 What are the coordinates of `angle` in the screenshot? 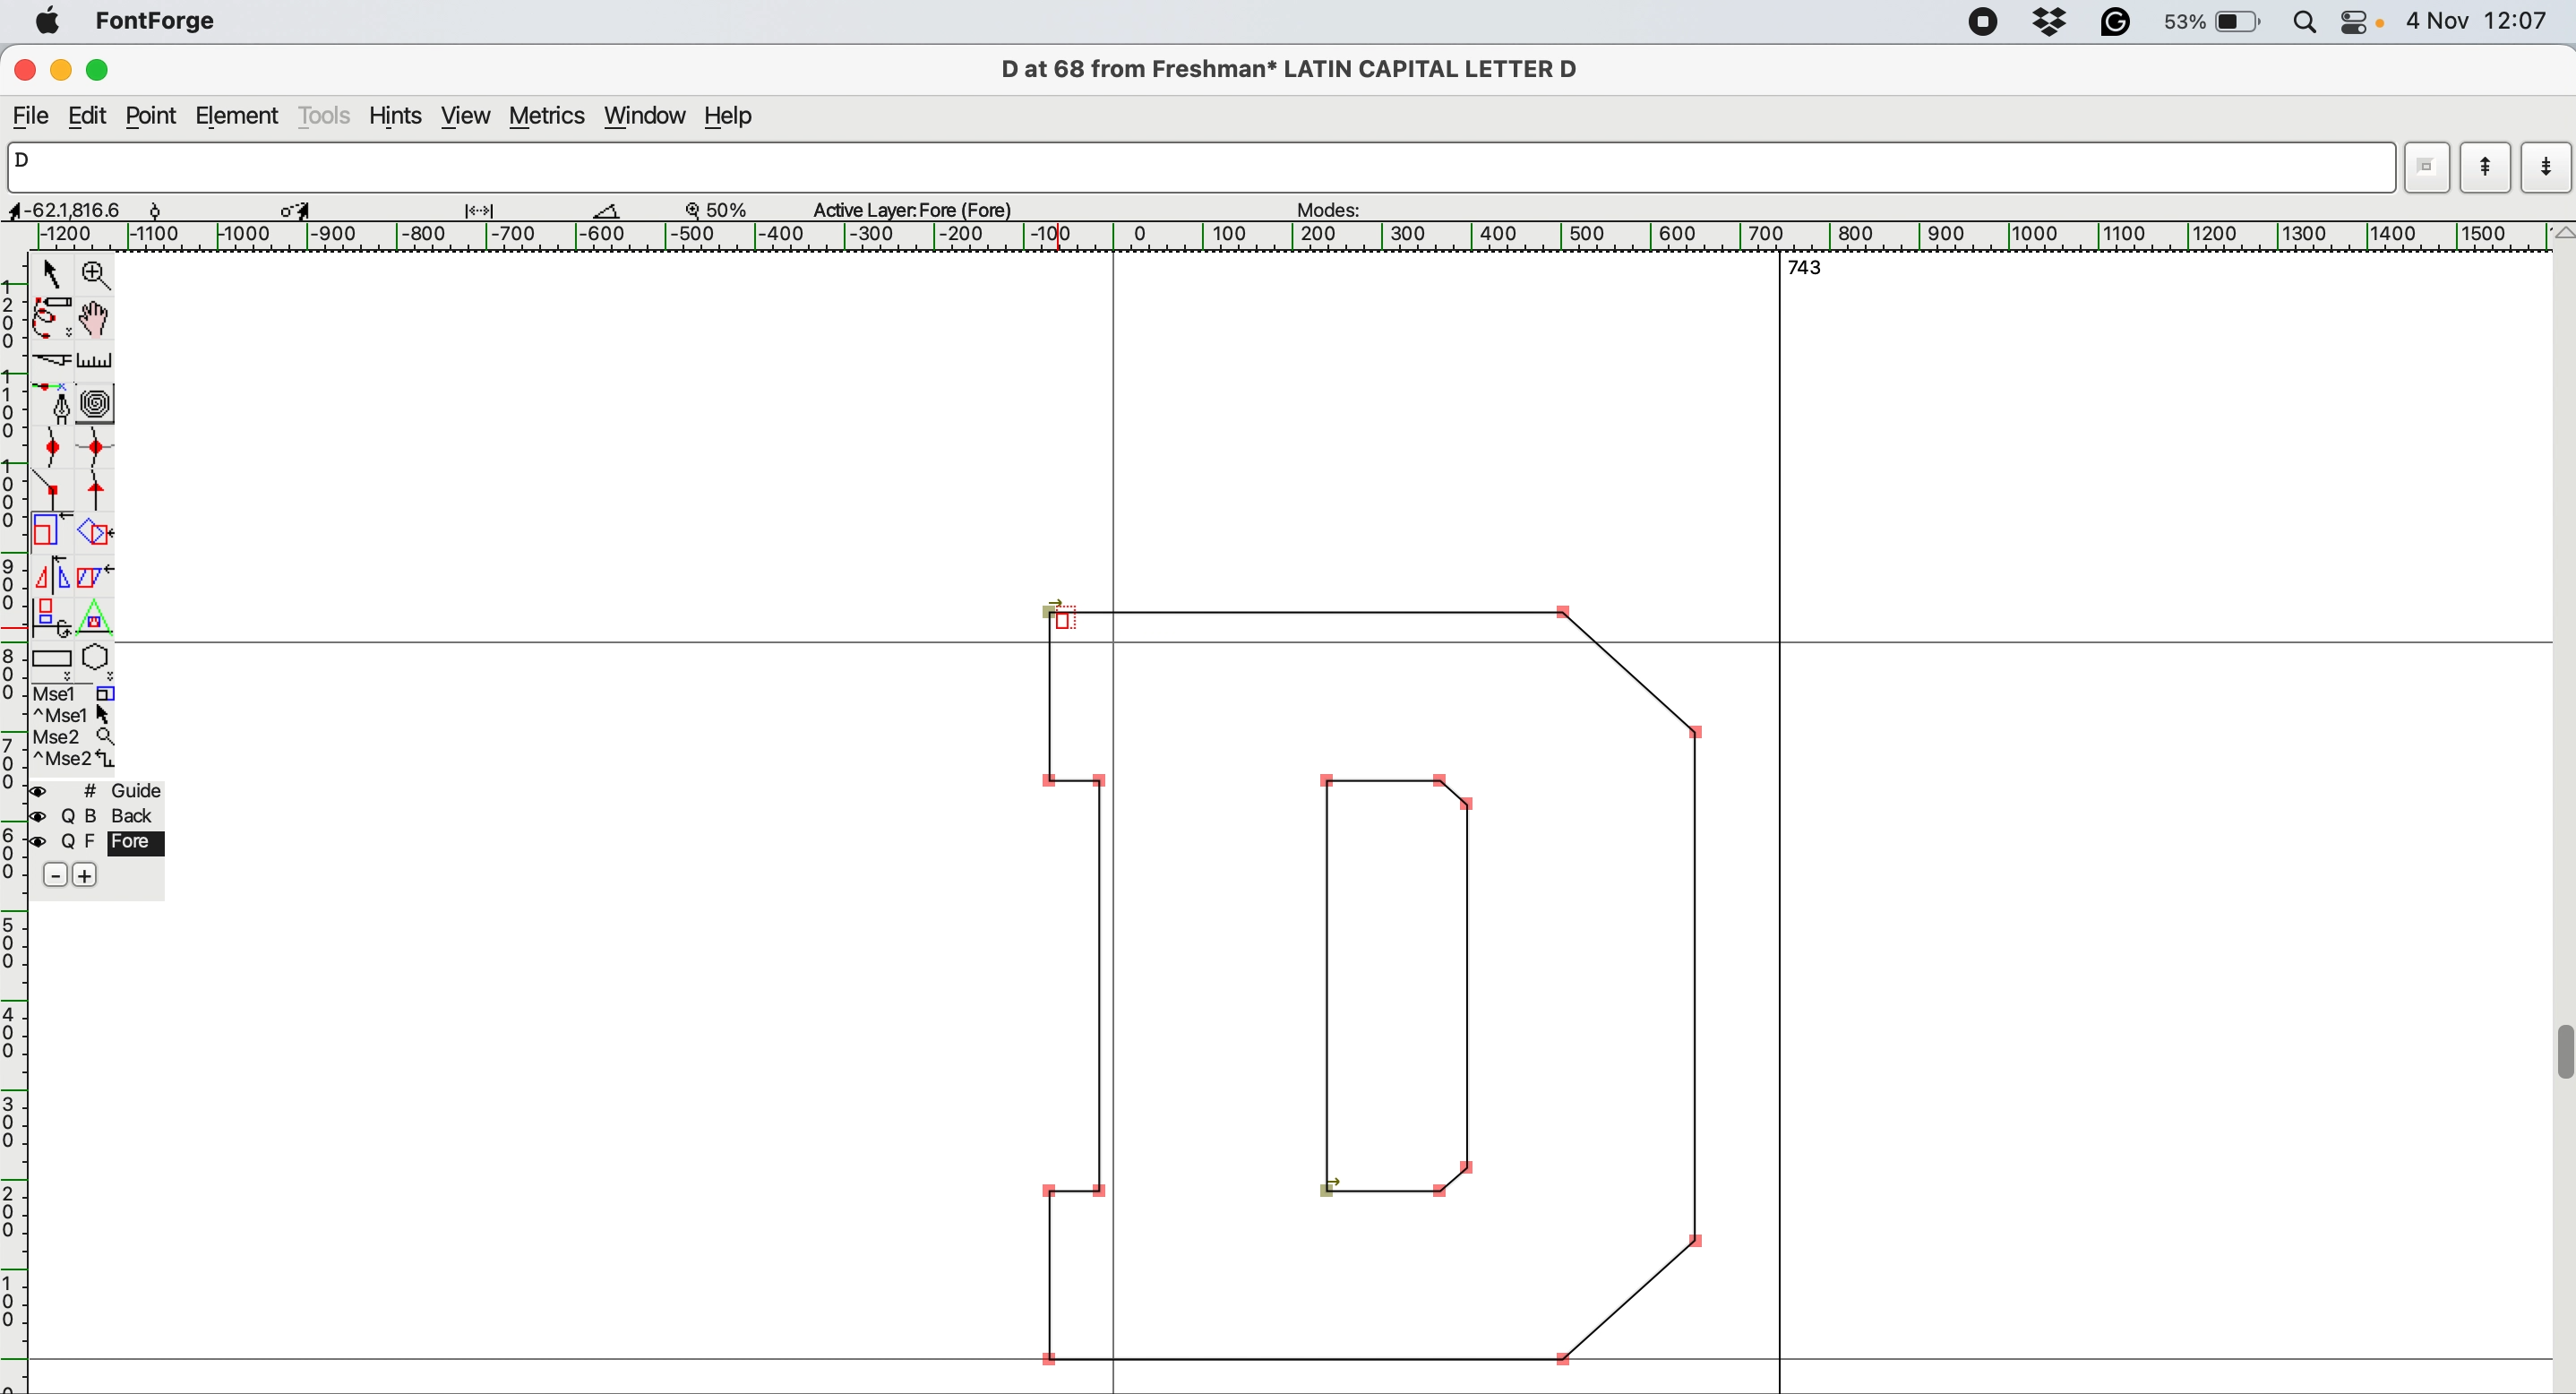 It's located at (604, 211).